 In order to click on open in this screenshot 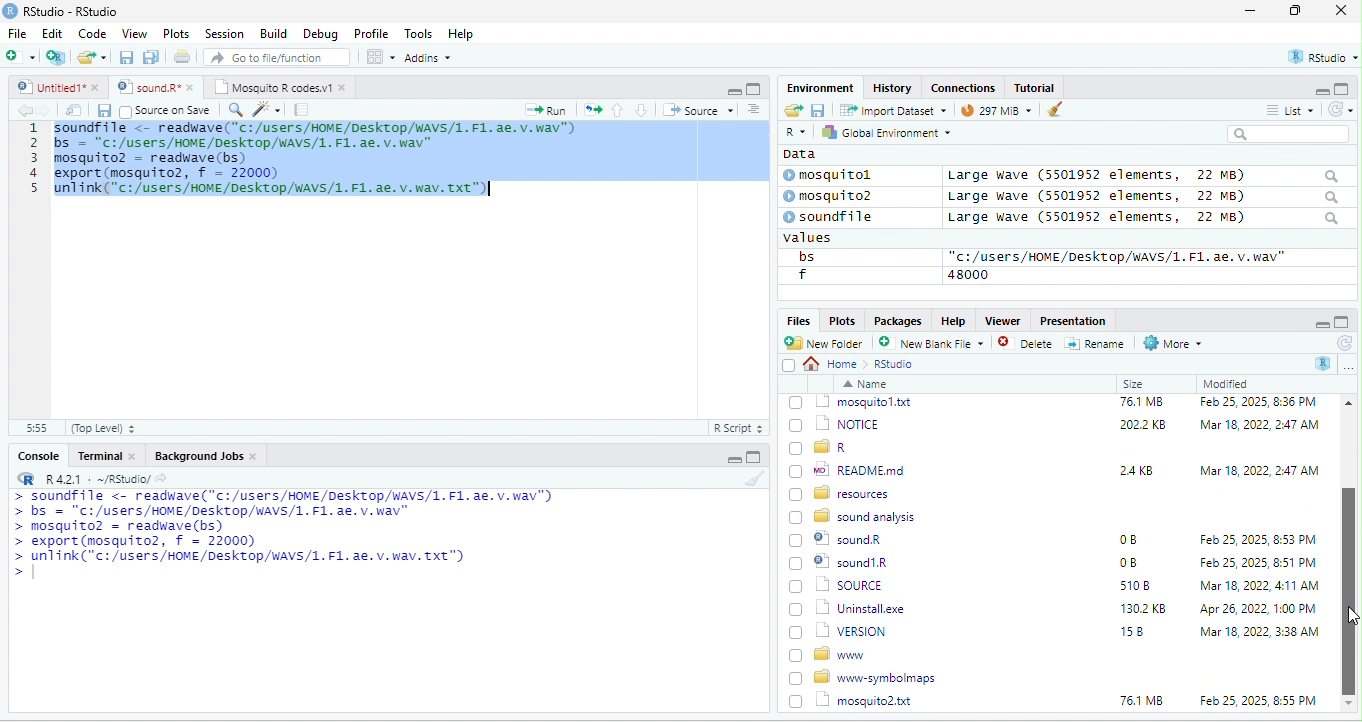, I will do `click(593, 108)`.